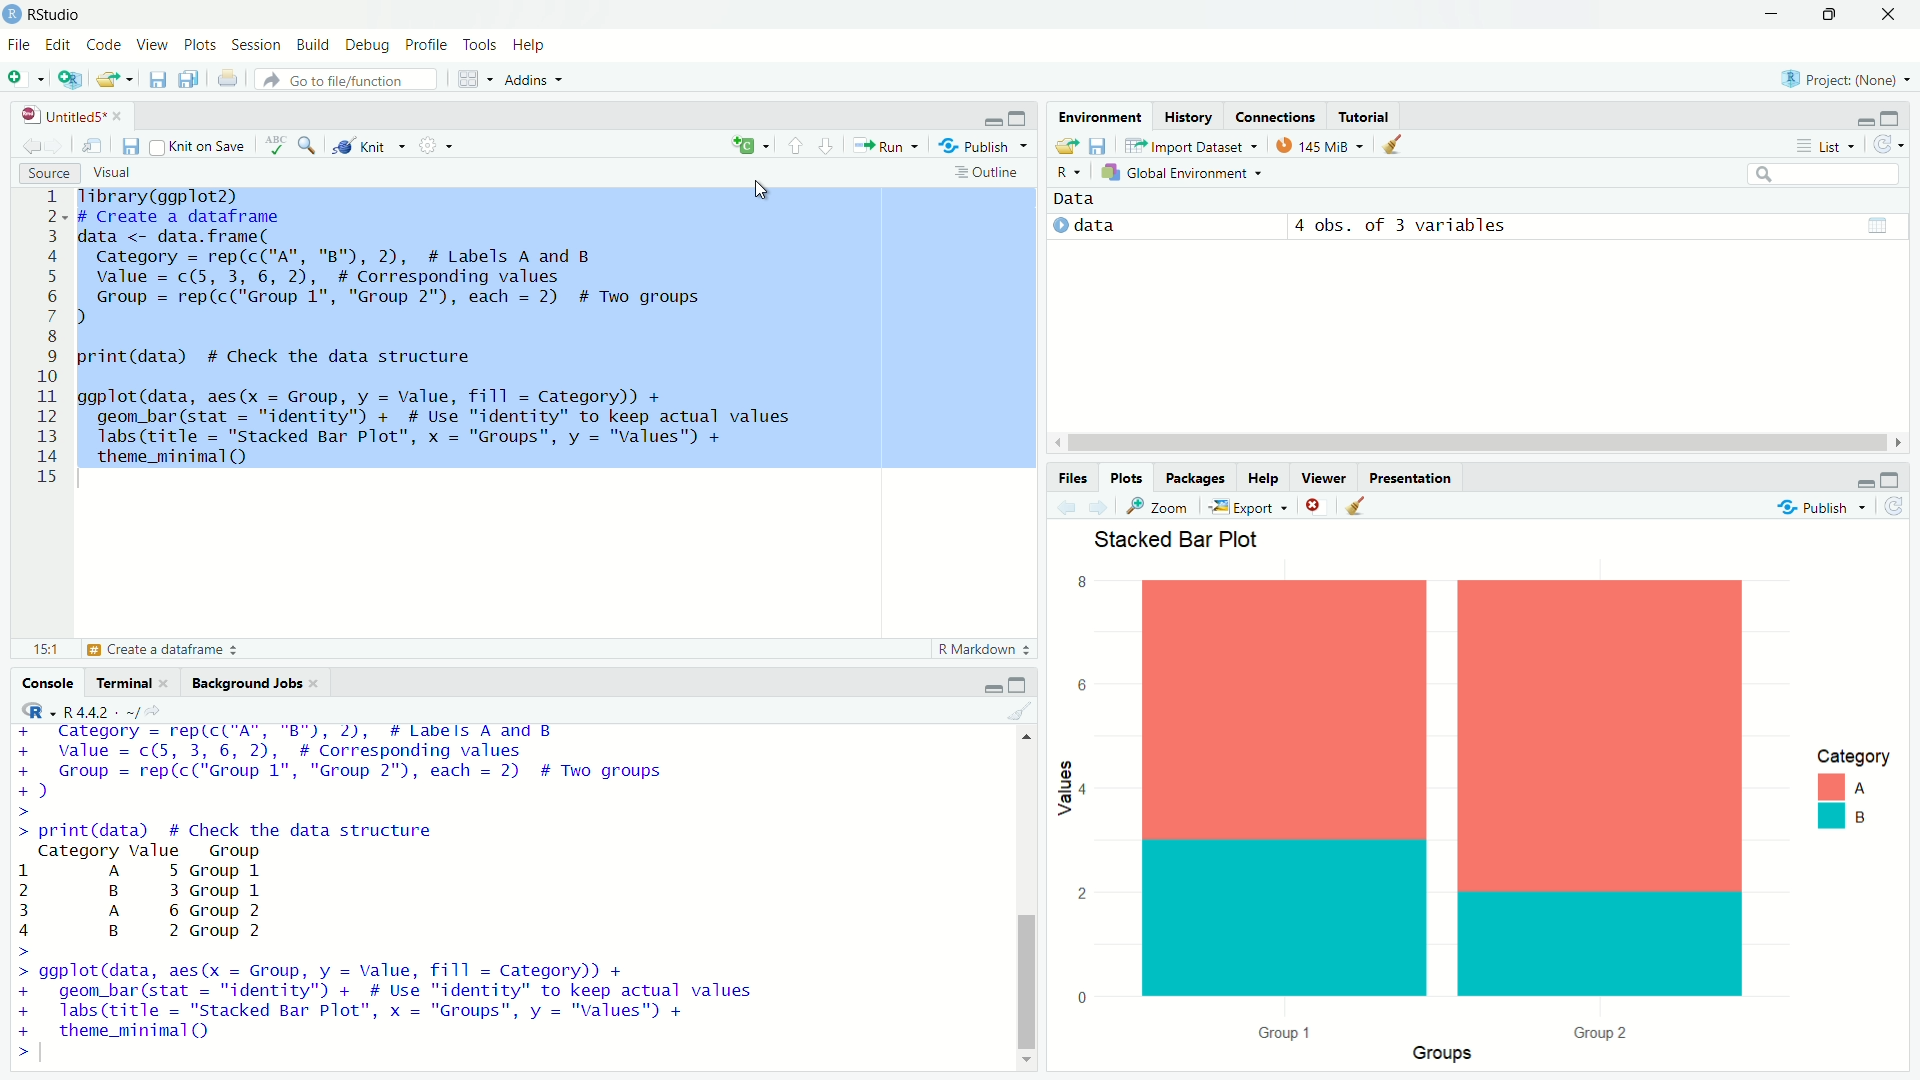  Describe the element at coordinates (38, 710) in the screenshot. I see `R` at that location.